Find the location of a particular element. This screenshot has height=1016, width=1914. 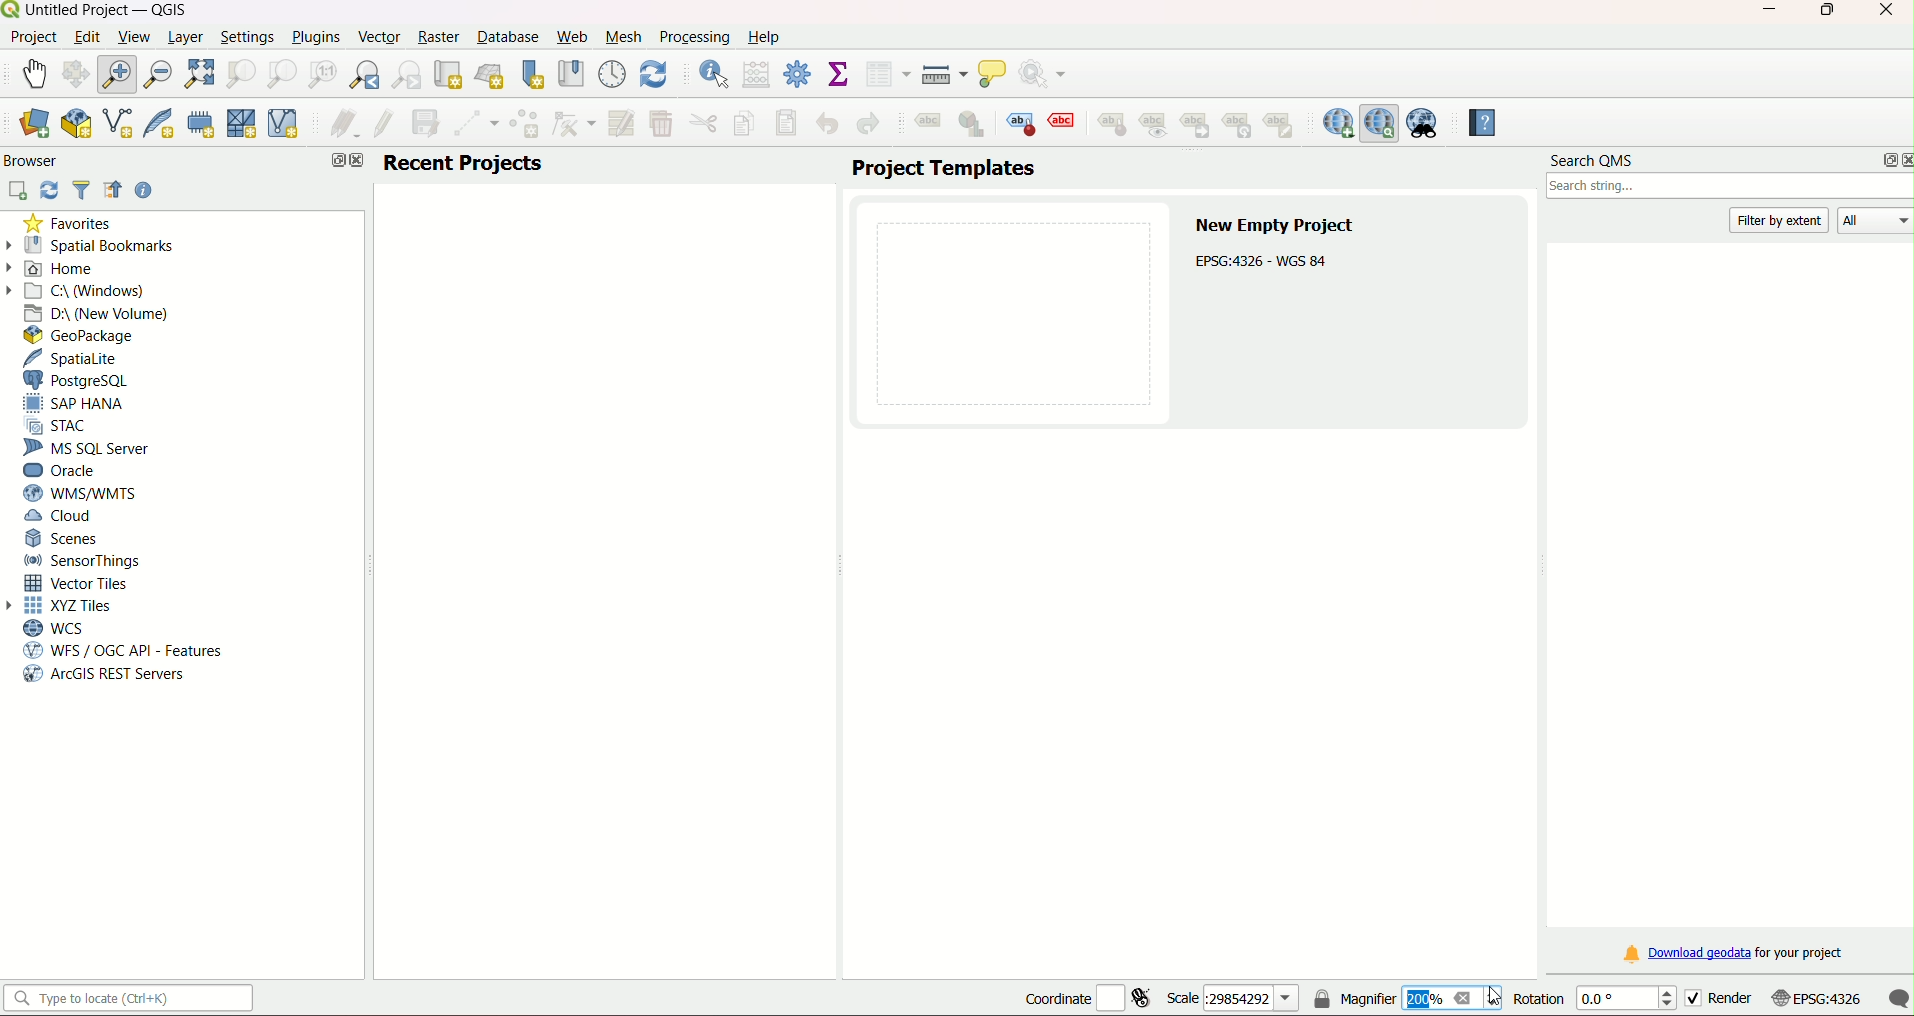

opt out is located at coordinates (333, 161).